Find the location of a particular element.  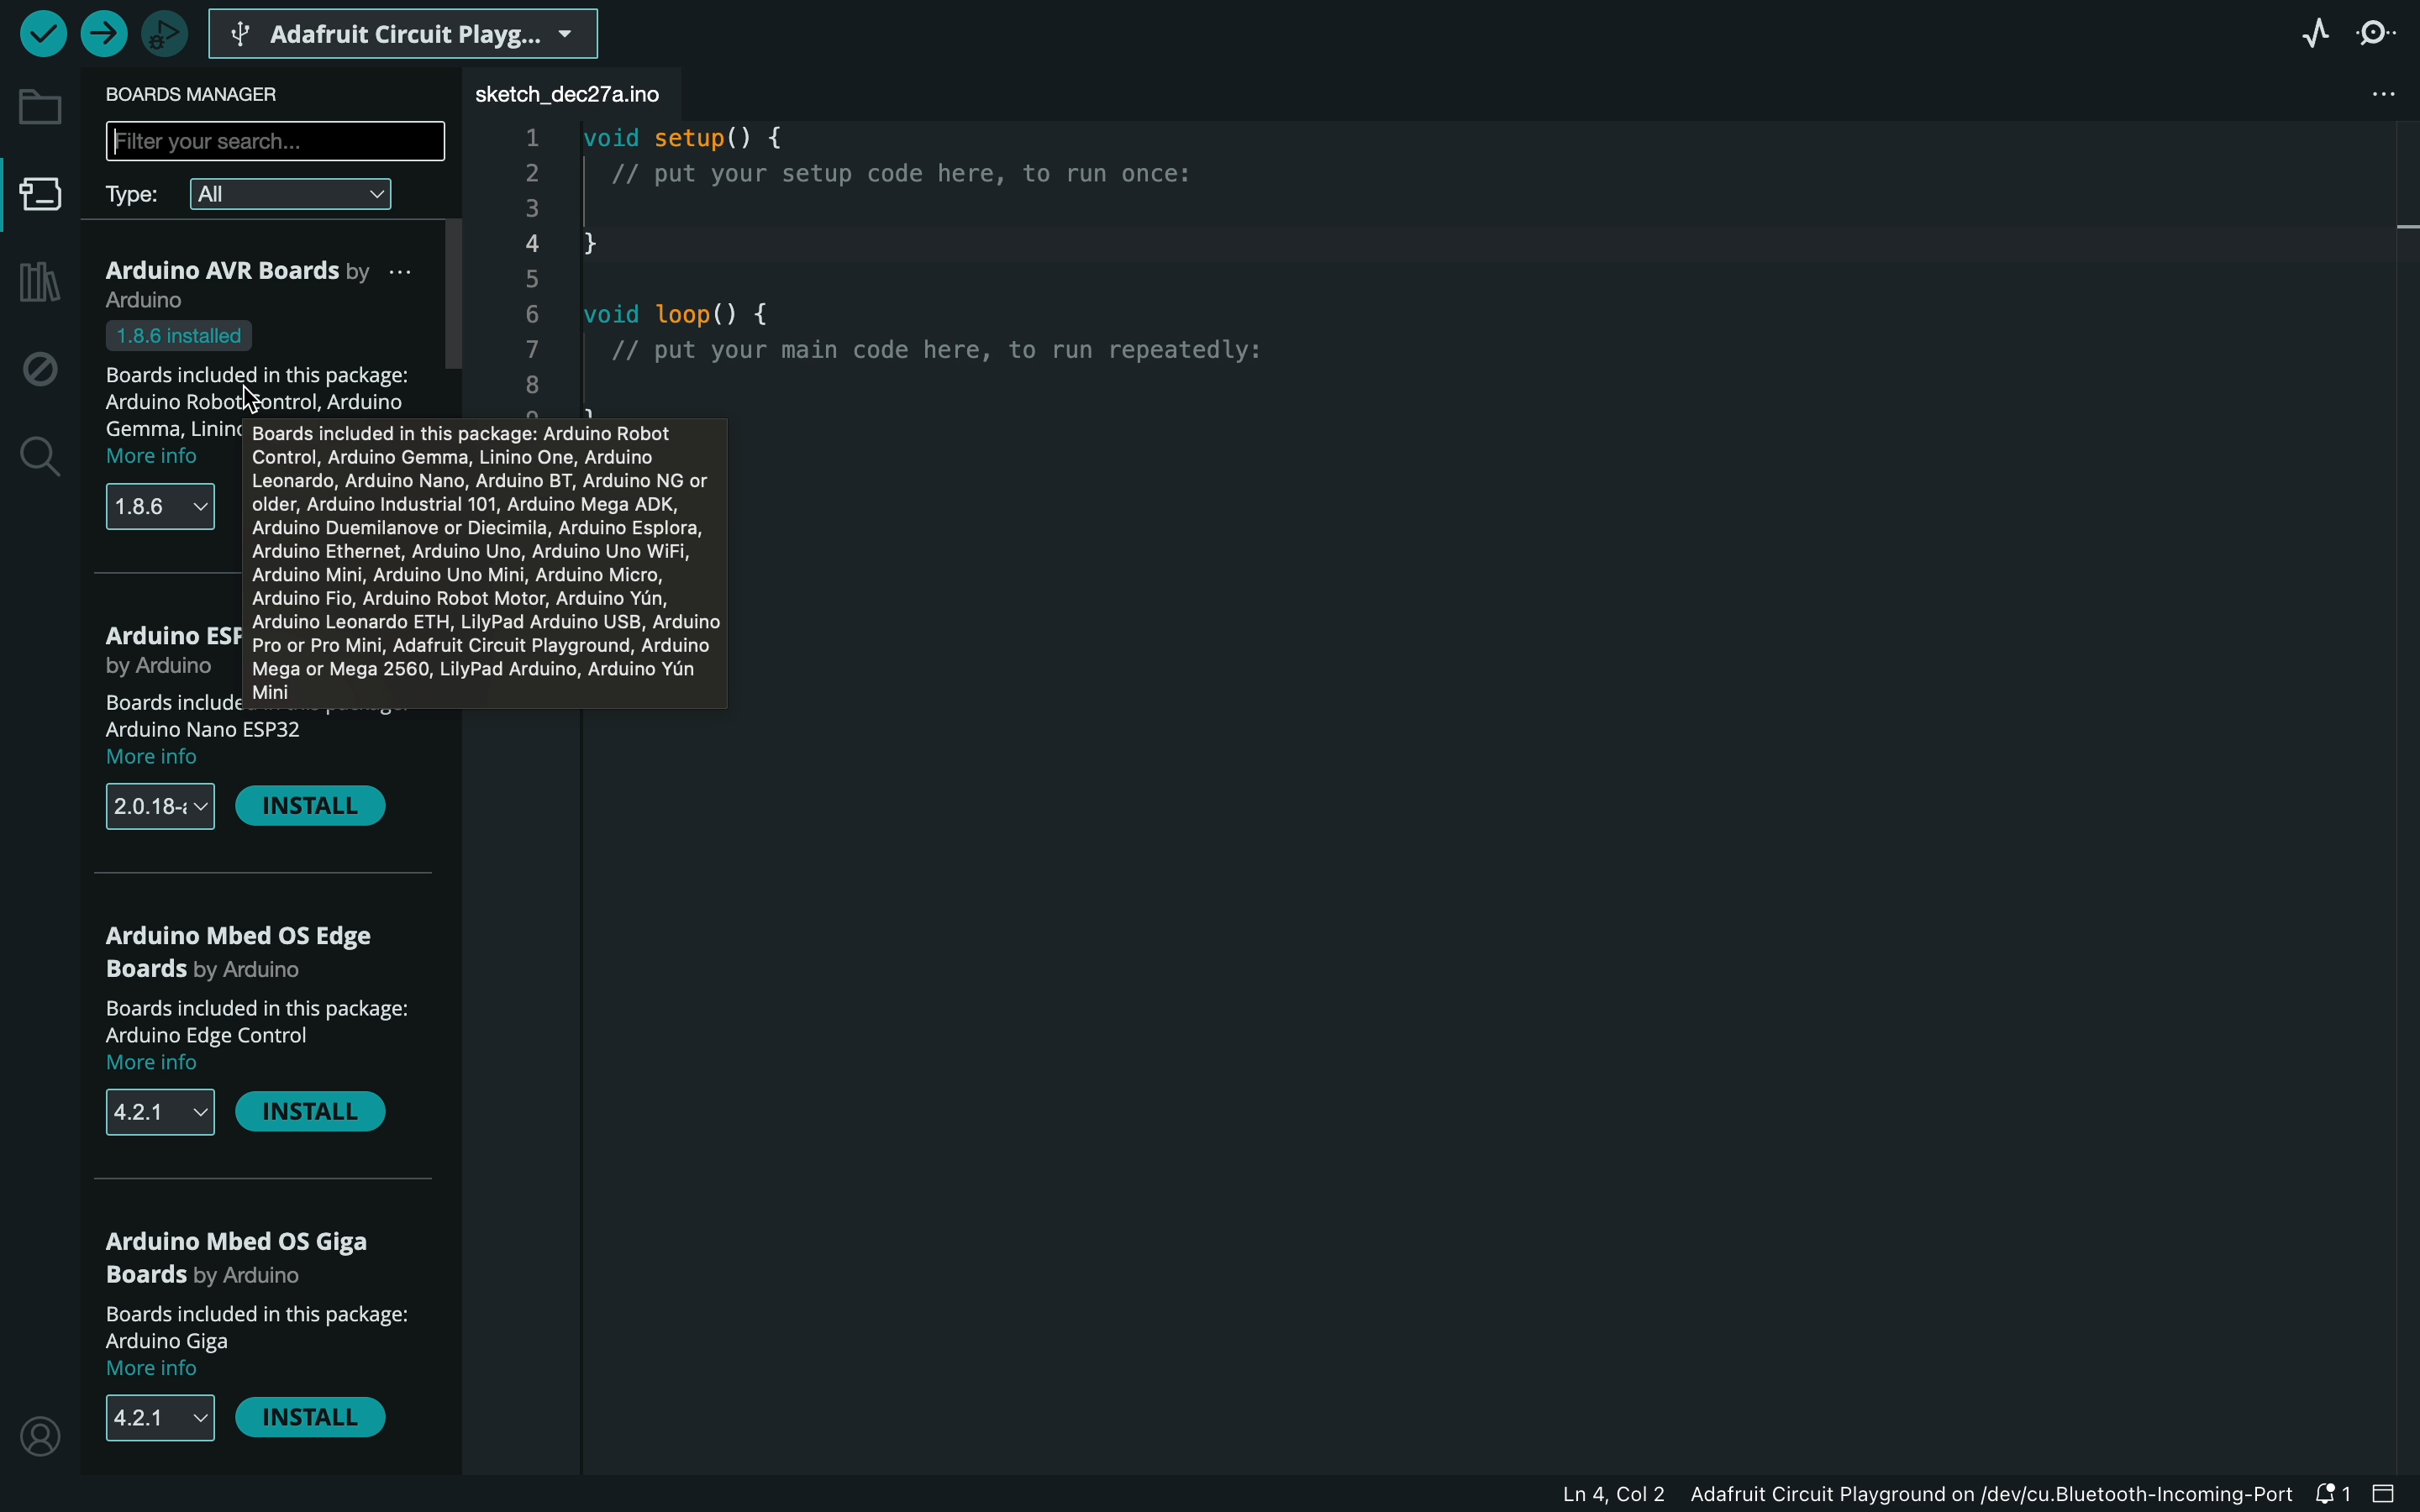

verify is located at coordinates (40, 35).